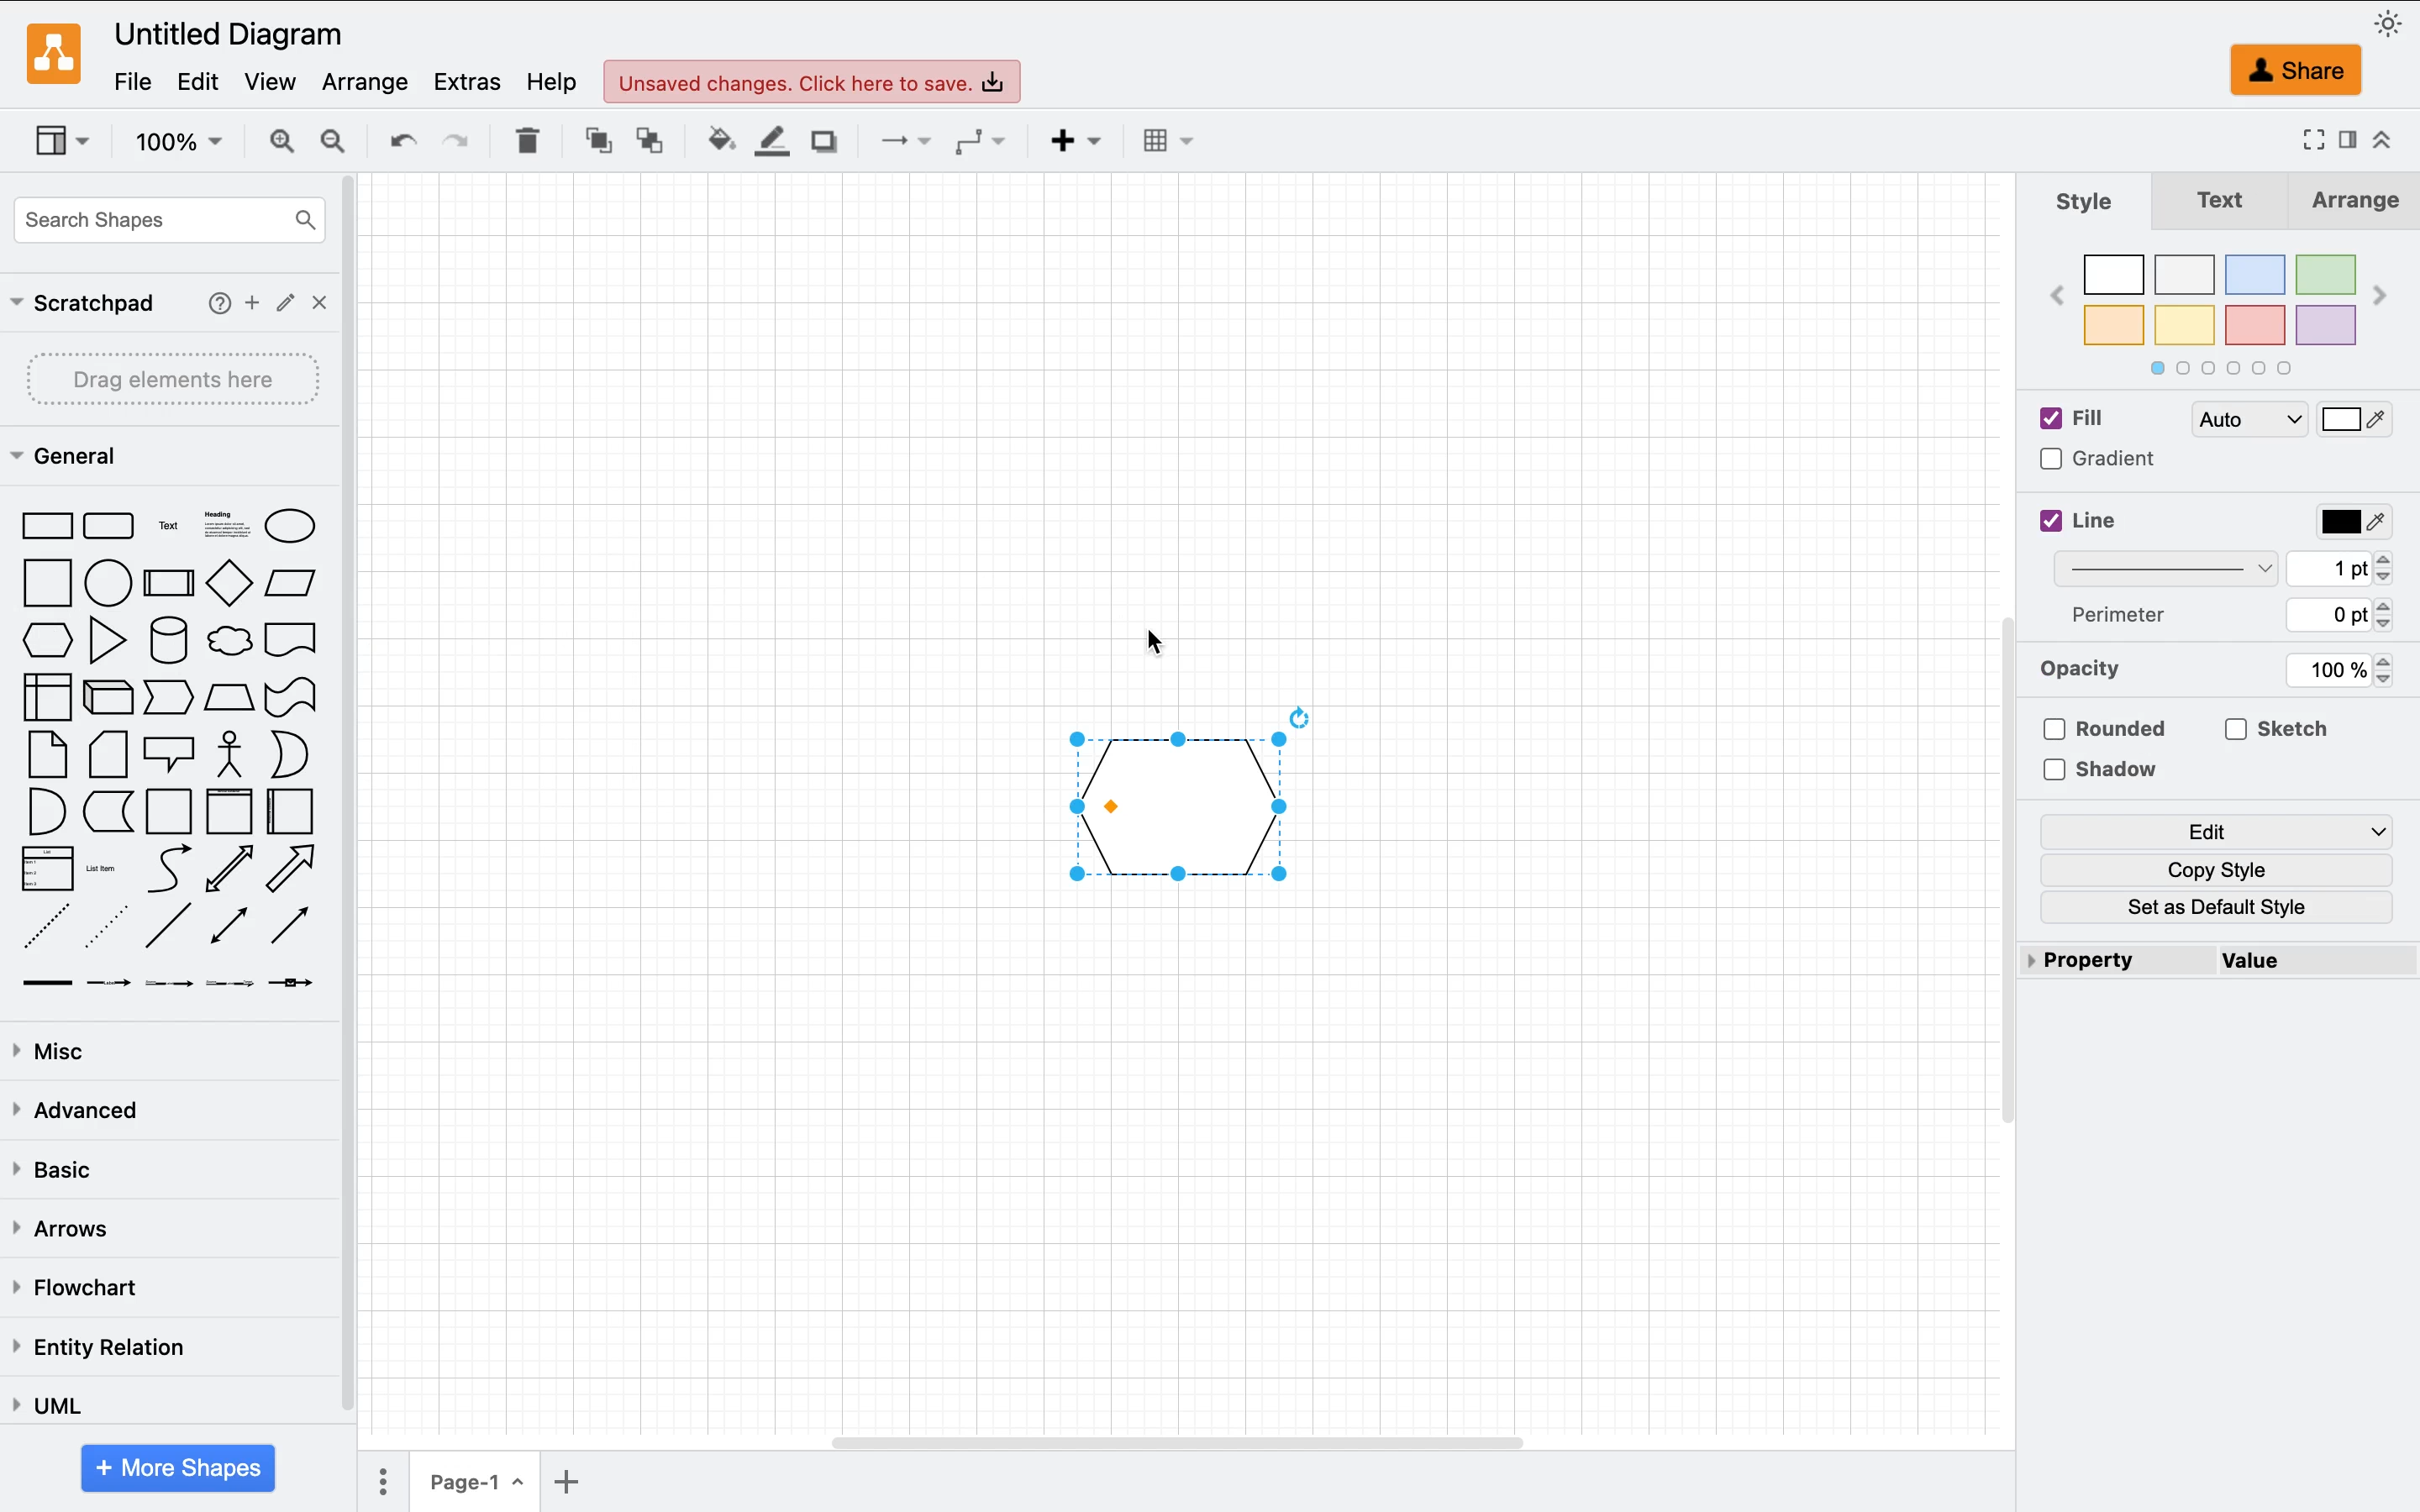  I want to click on help, so click(550, 79).